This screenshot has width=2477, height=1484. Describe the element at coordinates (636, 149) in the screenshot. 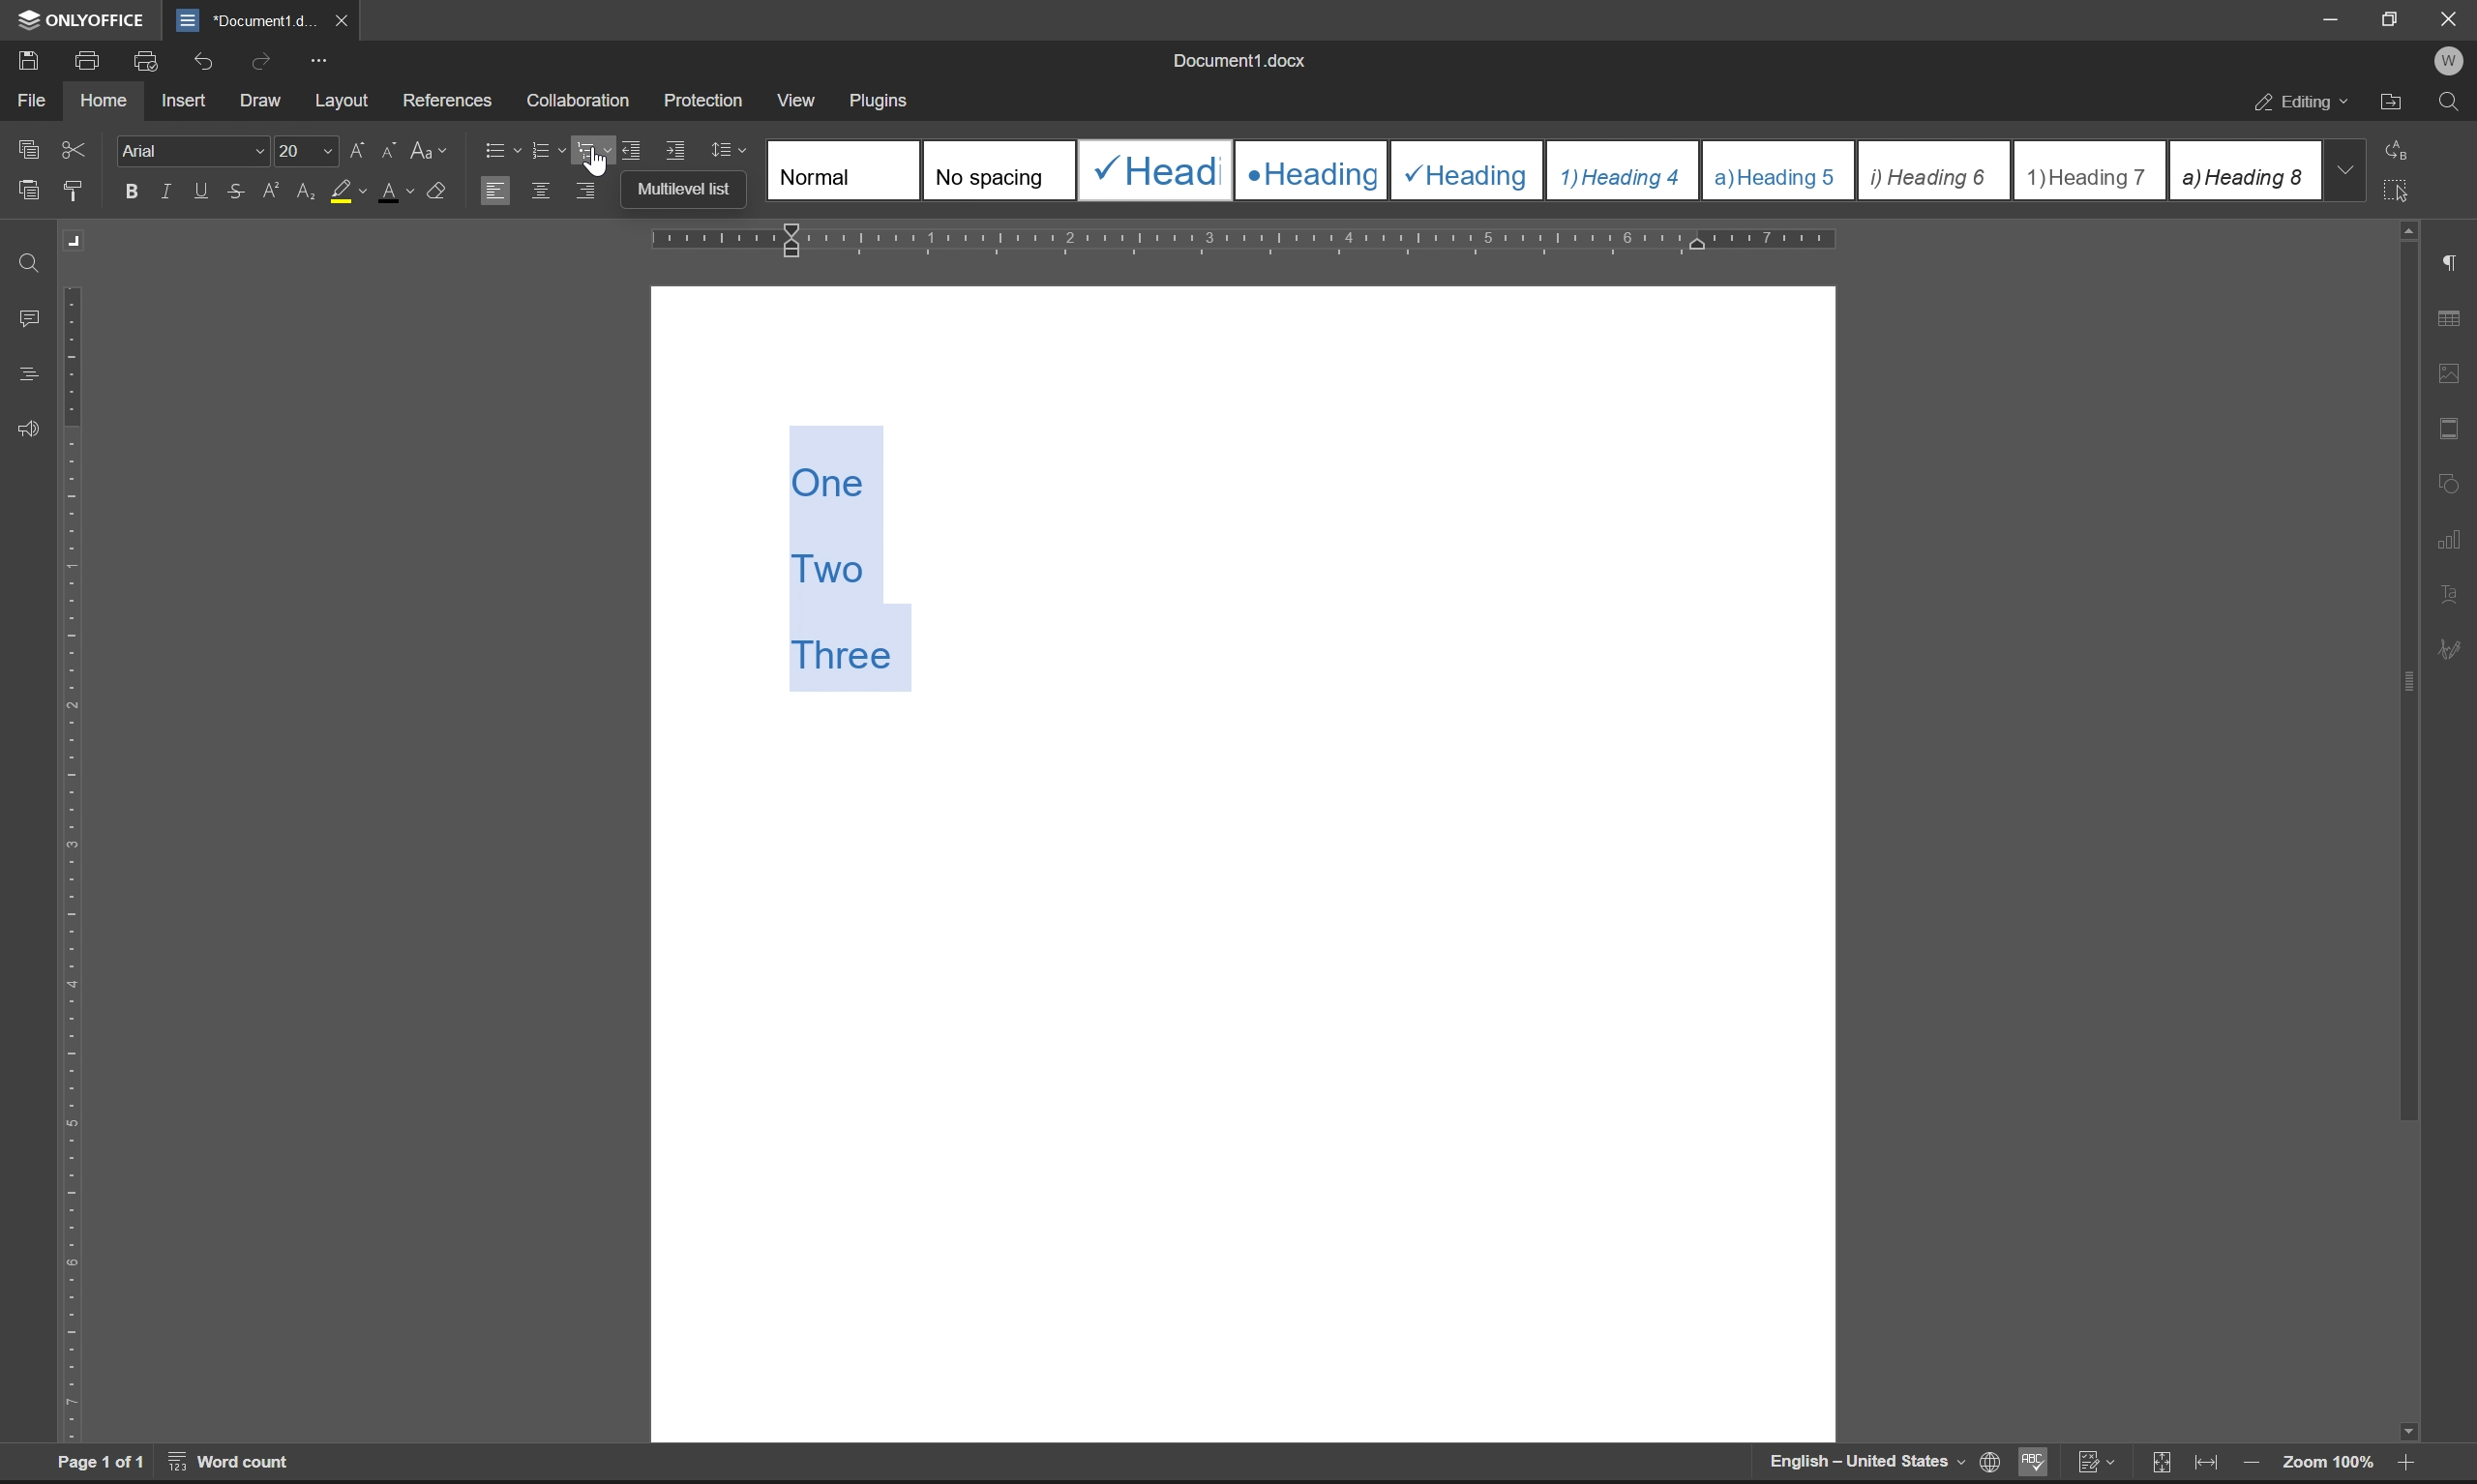

I see `decrease indent` at that location.